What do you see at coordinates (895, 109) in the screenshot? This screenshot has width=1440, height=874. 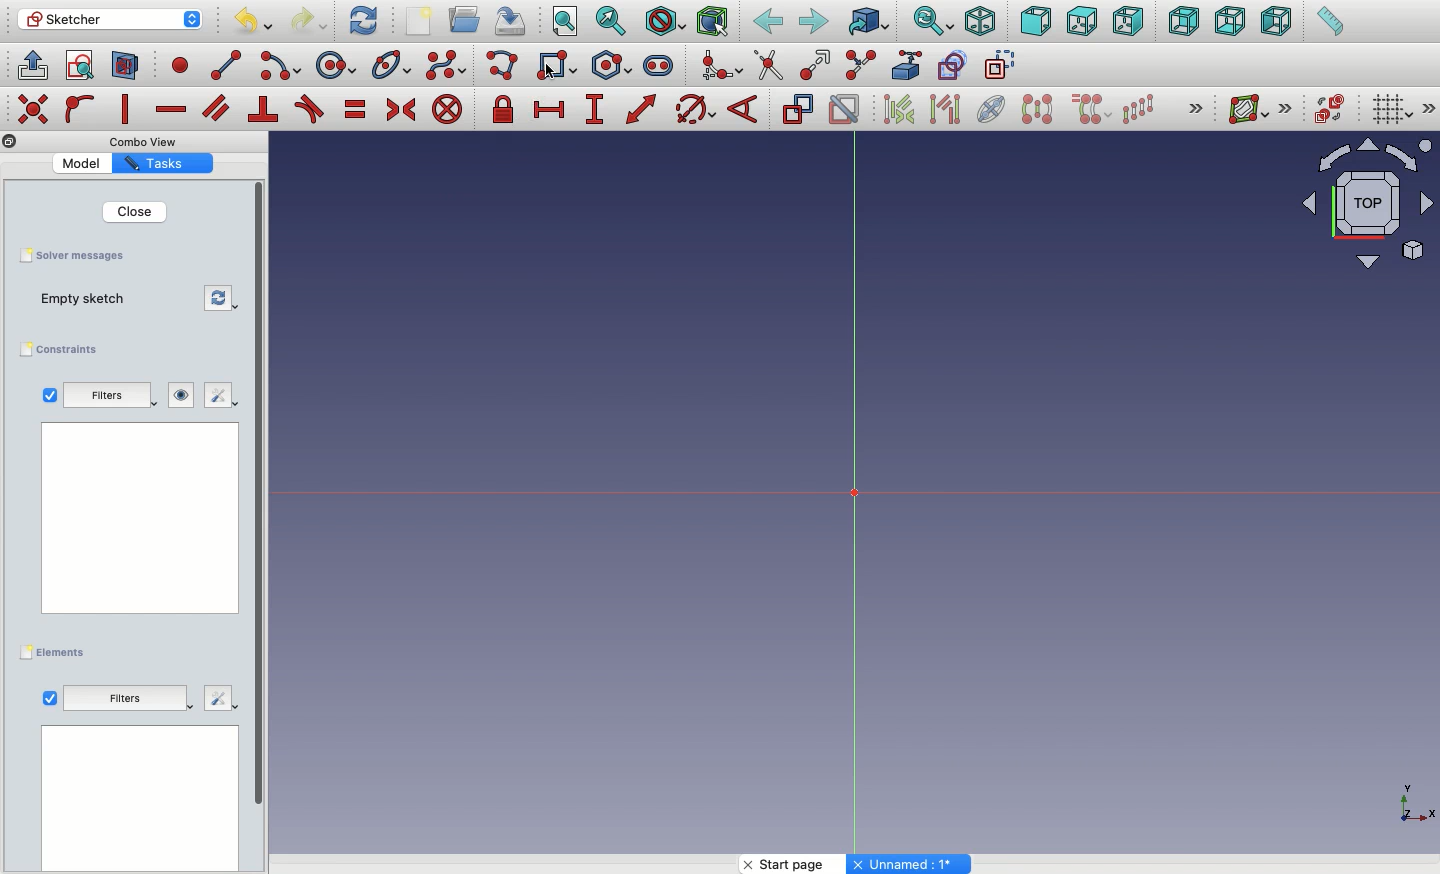 I see `Select associated constrains` at bounding box center [895, 109].